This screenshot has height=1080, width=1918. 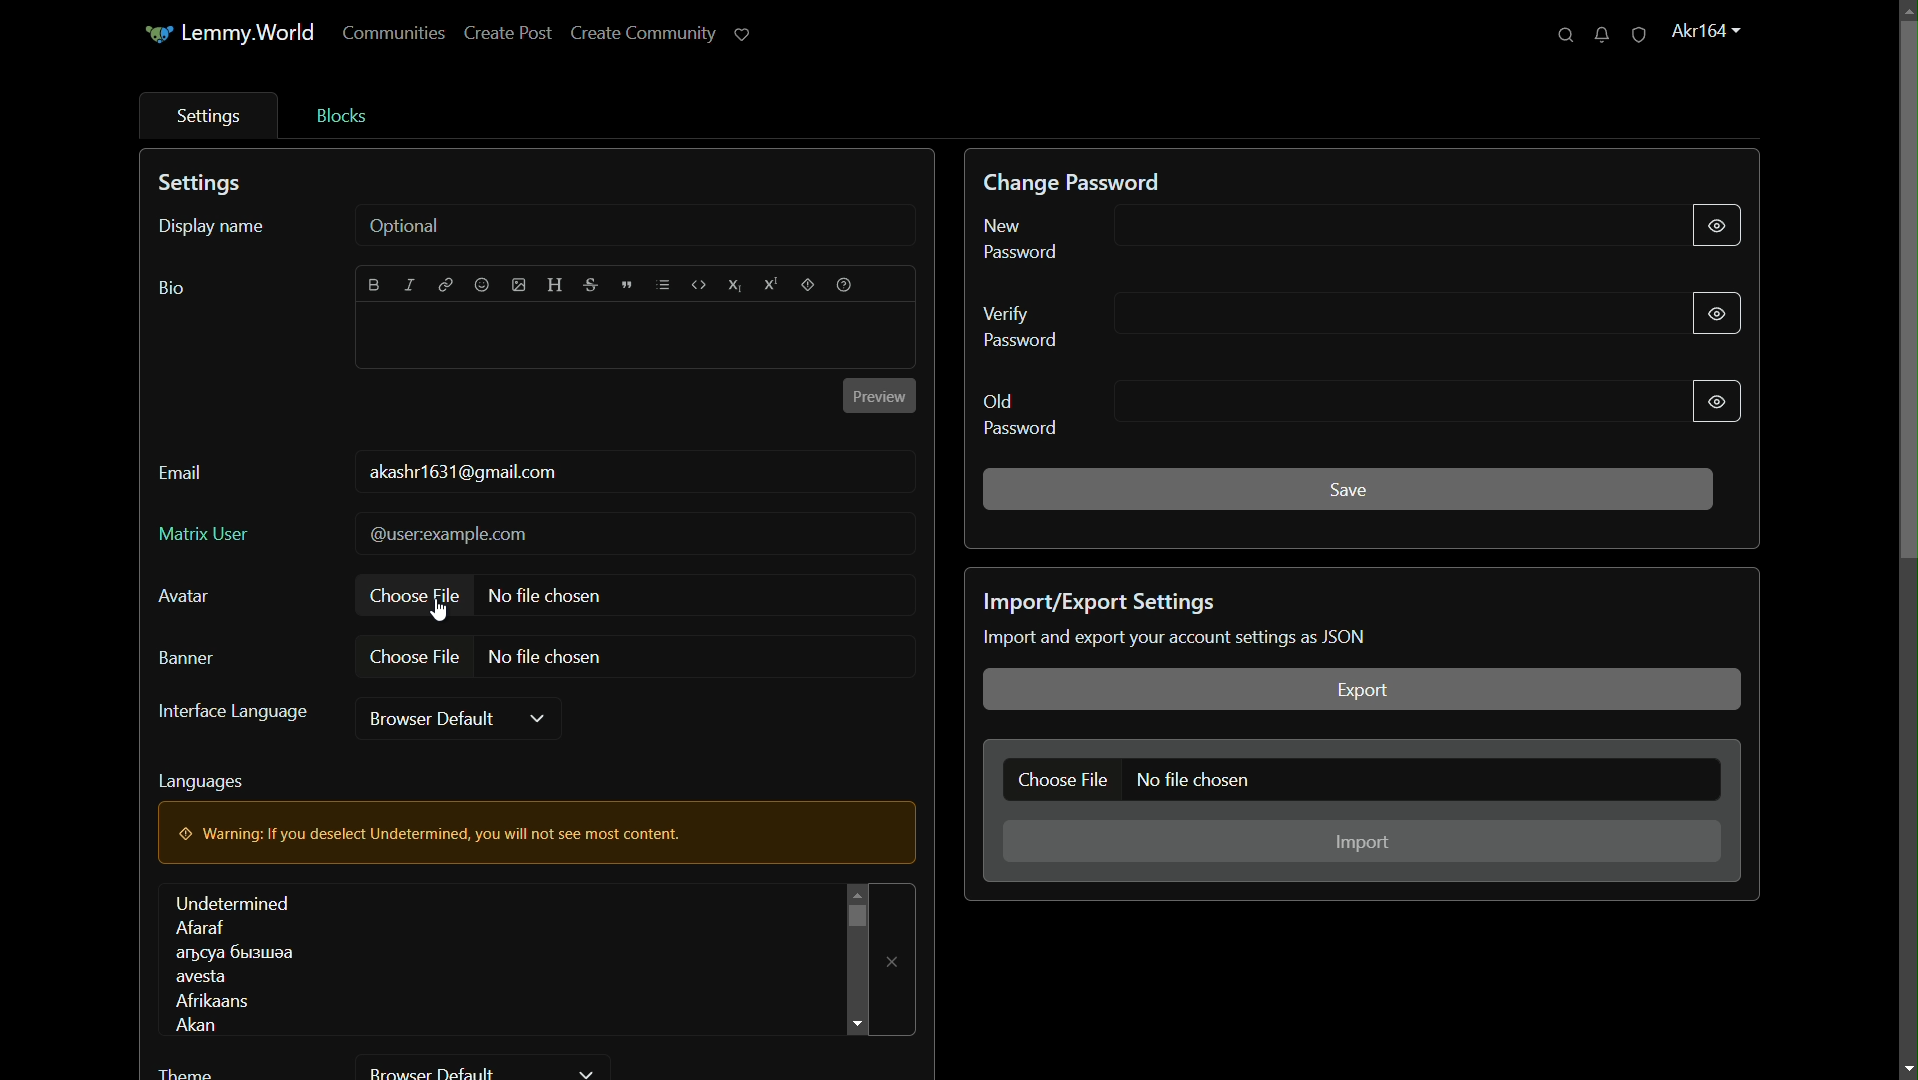 What do you see at coordinates (418, 594) in the screenshot?
I see `choose file` at bounding box center [418, 594].